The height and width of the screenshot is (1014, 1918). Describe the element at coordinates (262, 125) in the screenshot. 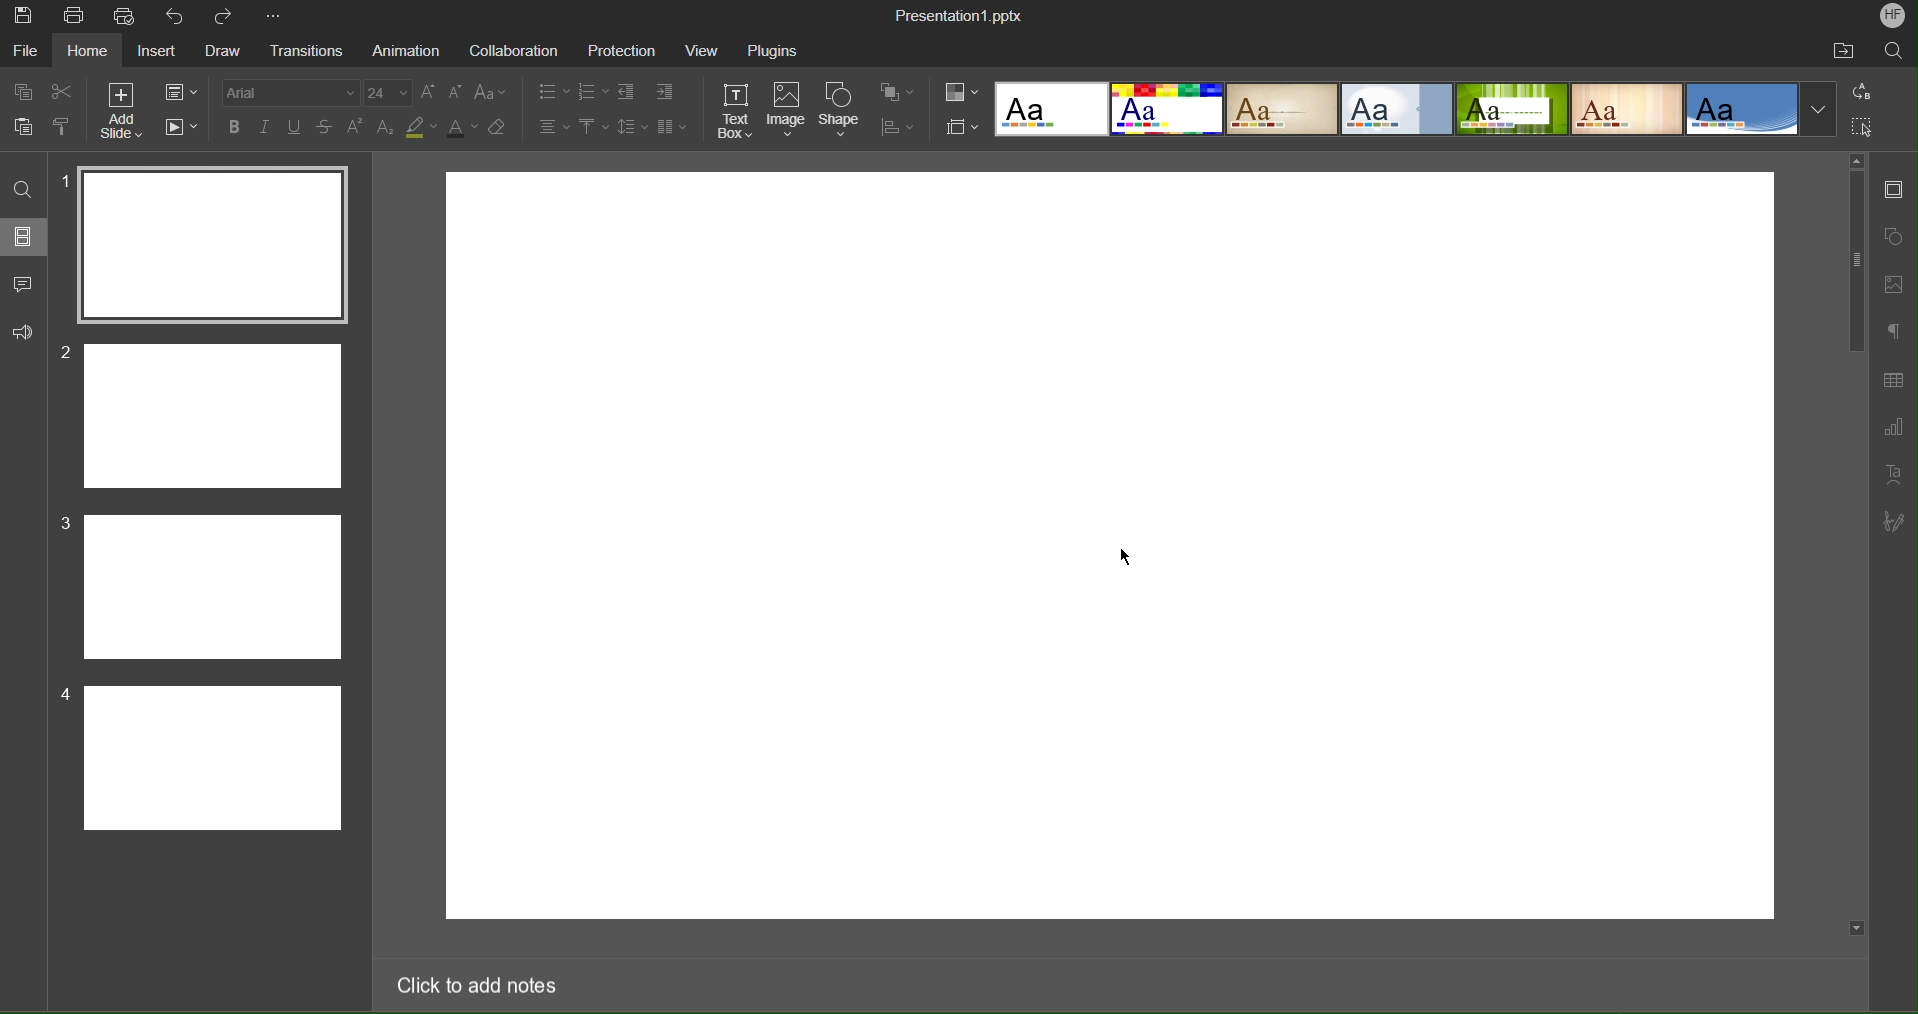

I see `italics` at that location.